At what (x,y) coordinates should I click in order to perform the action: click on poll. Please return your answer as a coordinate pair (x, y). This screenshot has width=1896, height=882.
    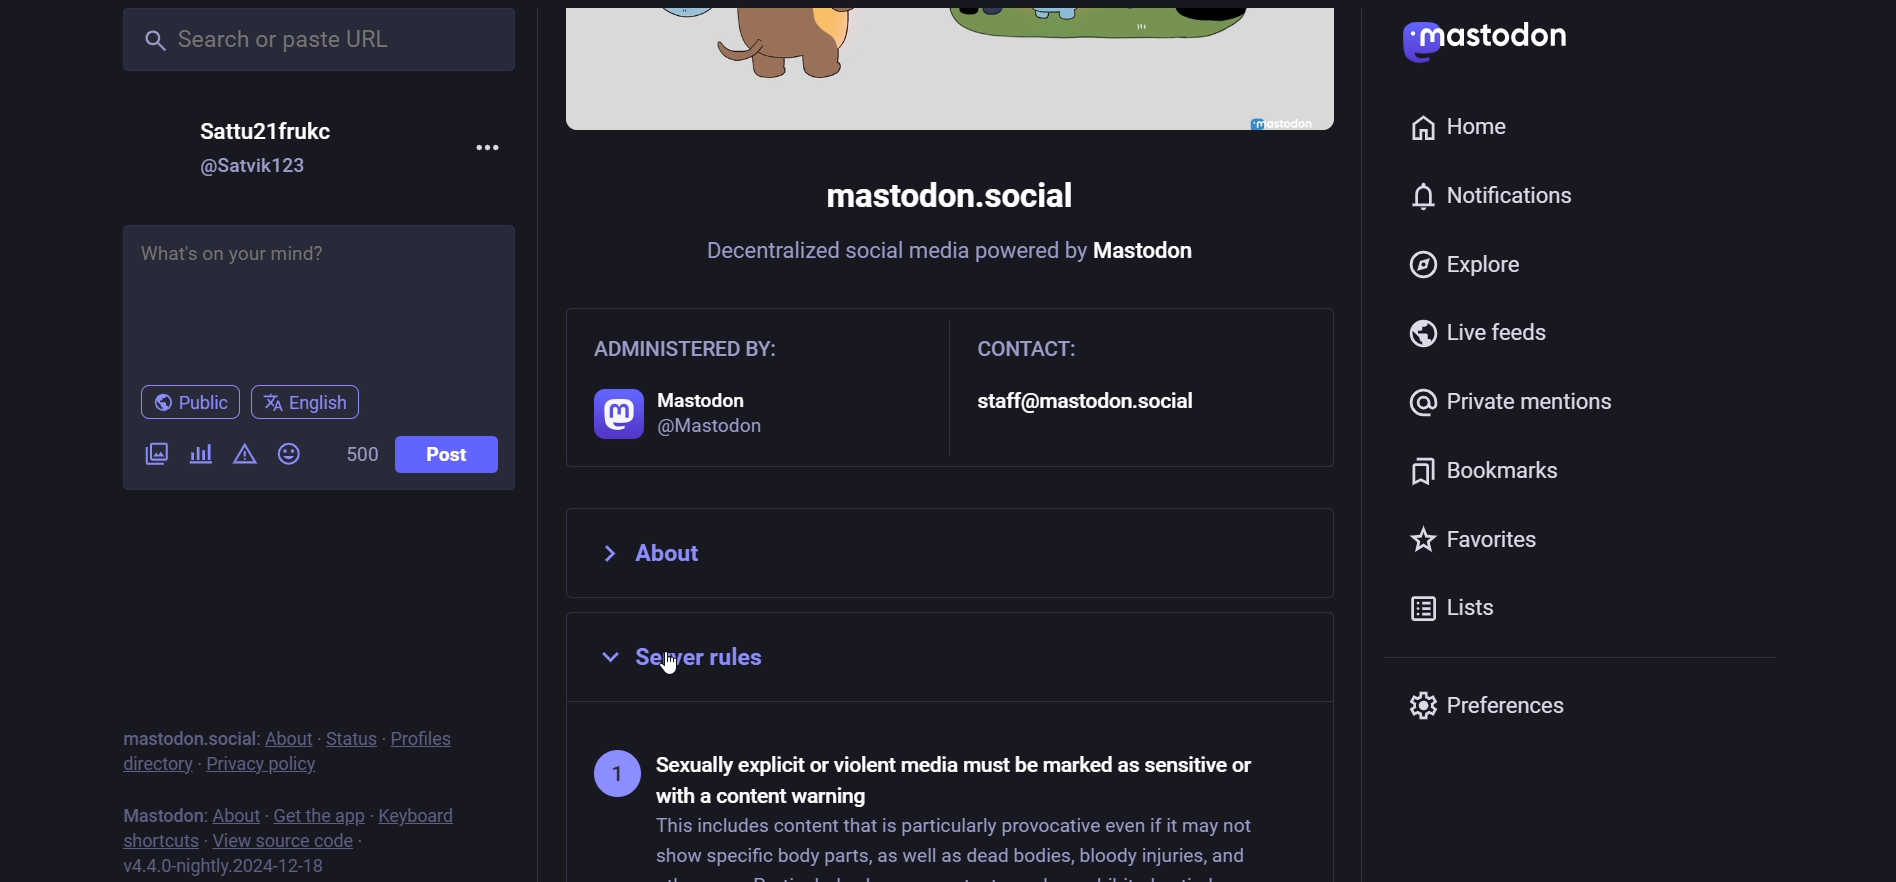
    Looking at the image, I should click on (200, 457).